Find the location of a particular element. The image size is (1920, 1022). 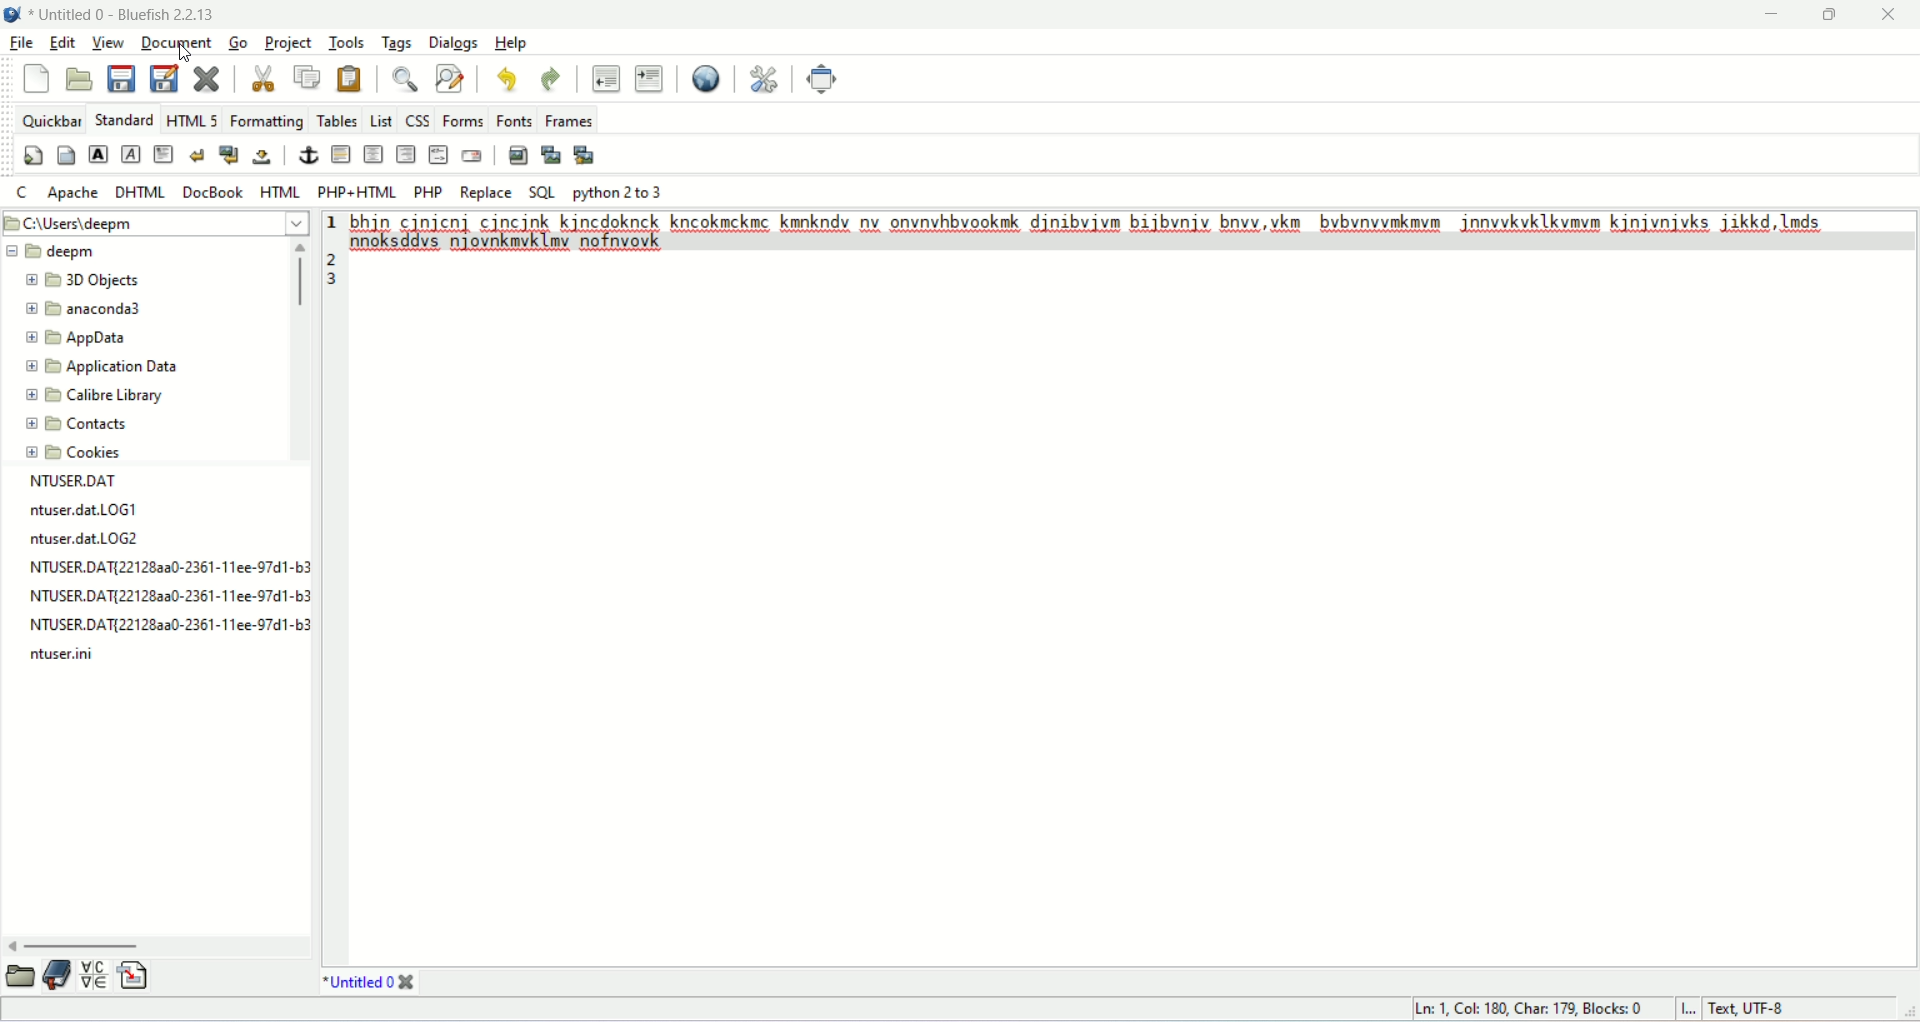

PHP+HTML is located at coordinates (358, 192).